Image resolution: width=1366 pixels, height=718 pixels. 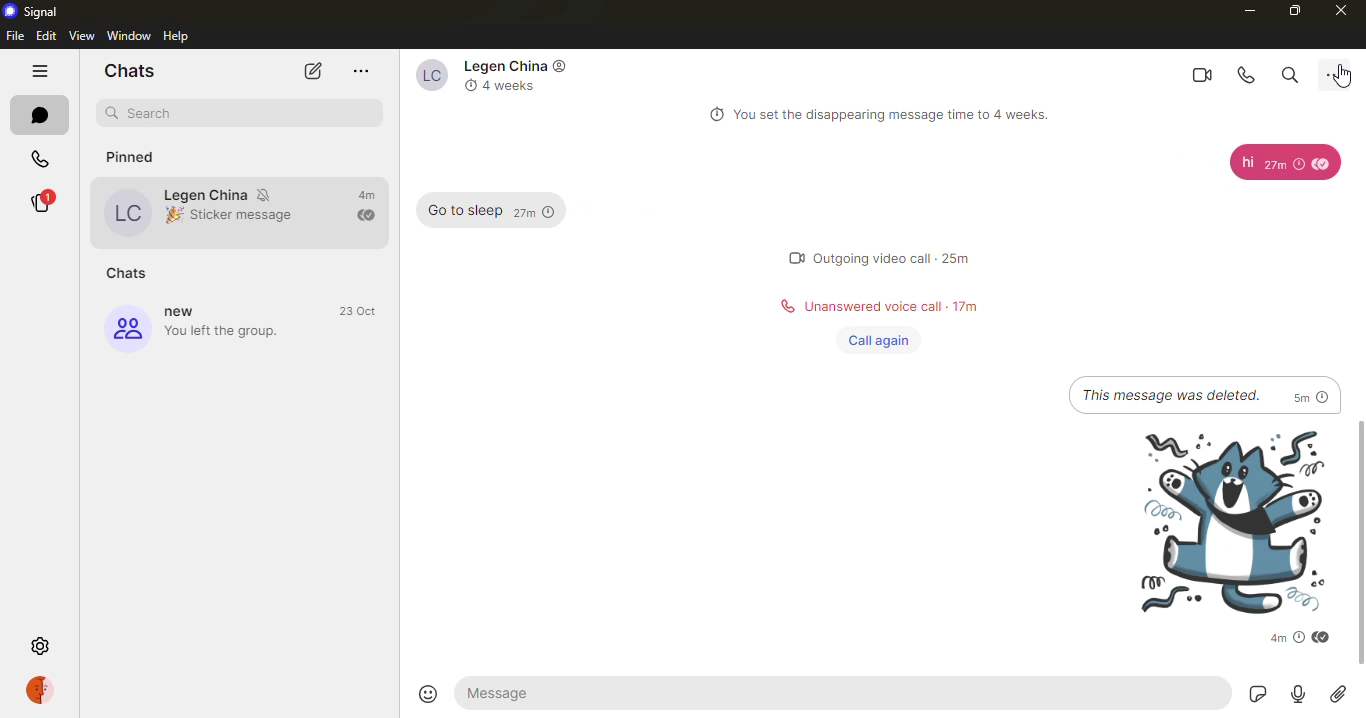 What do you see at coordinates (16, 36) in the screenshot?
I see `file` at bounding box center [16, 36].